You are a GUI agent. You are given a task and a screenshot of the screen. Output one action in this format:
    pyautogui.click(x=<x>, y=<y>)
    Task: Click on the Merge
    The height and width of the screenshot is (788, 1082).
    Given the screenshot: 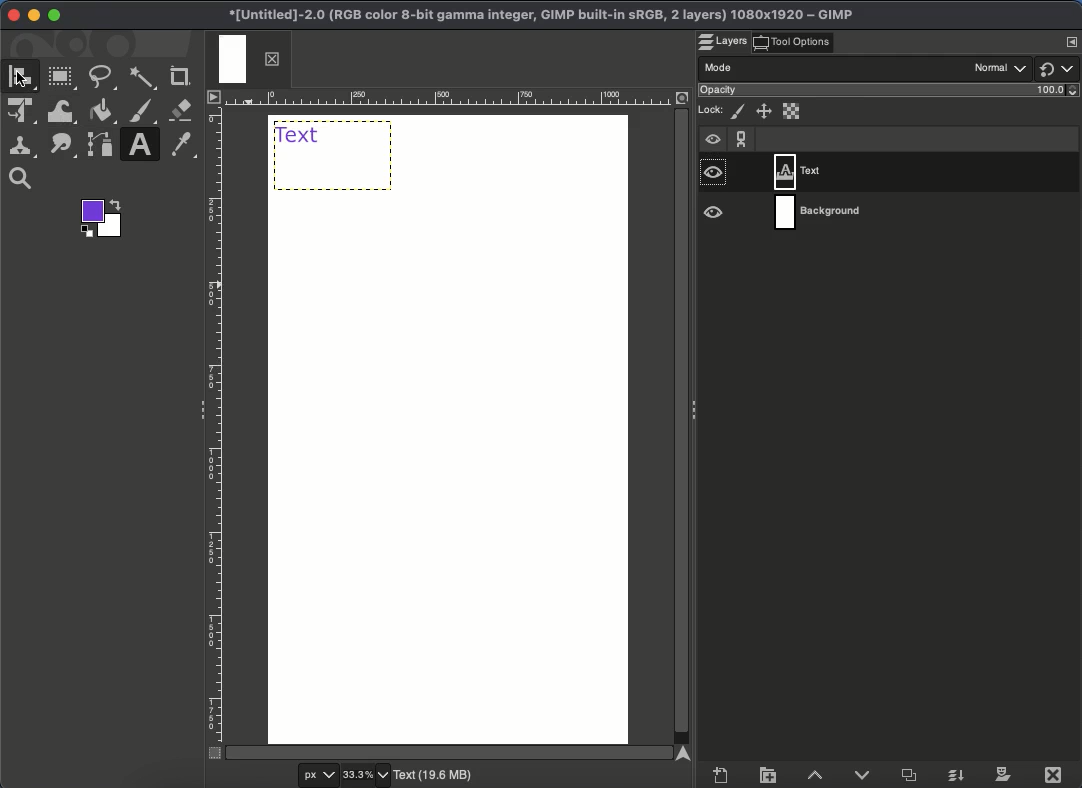 What is the action you would take?
    pyautogui.click(x=958, y=773)
    